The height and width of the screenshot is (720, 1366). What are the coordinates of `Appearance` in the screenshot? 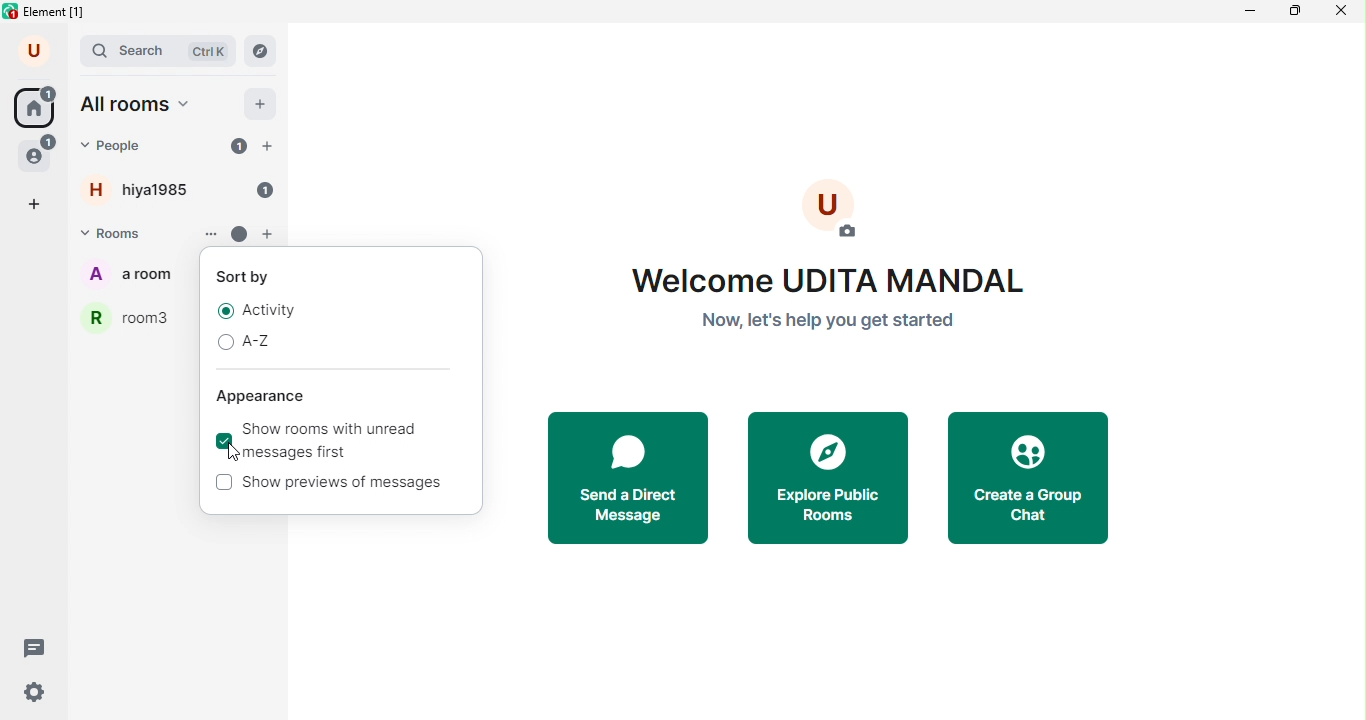 It's located at (268, 398).